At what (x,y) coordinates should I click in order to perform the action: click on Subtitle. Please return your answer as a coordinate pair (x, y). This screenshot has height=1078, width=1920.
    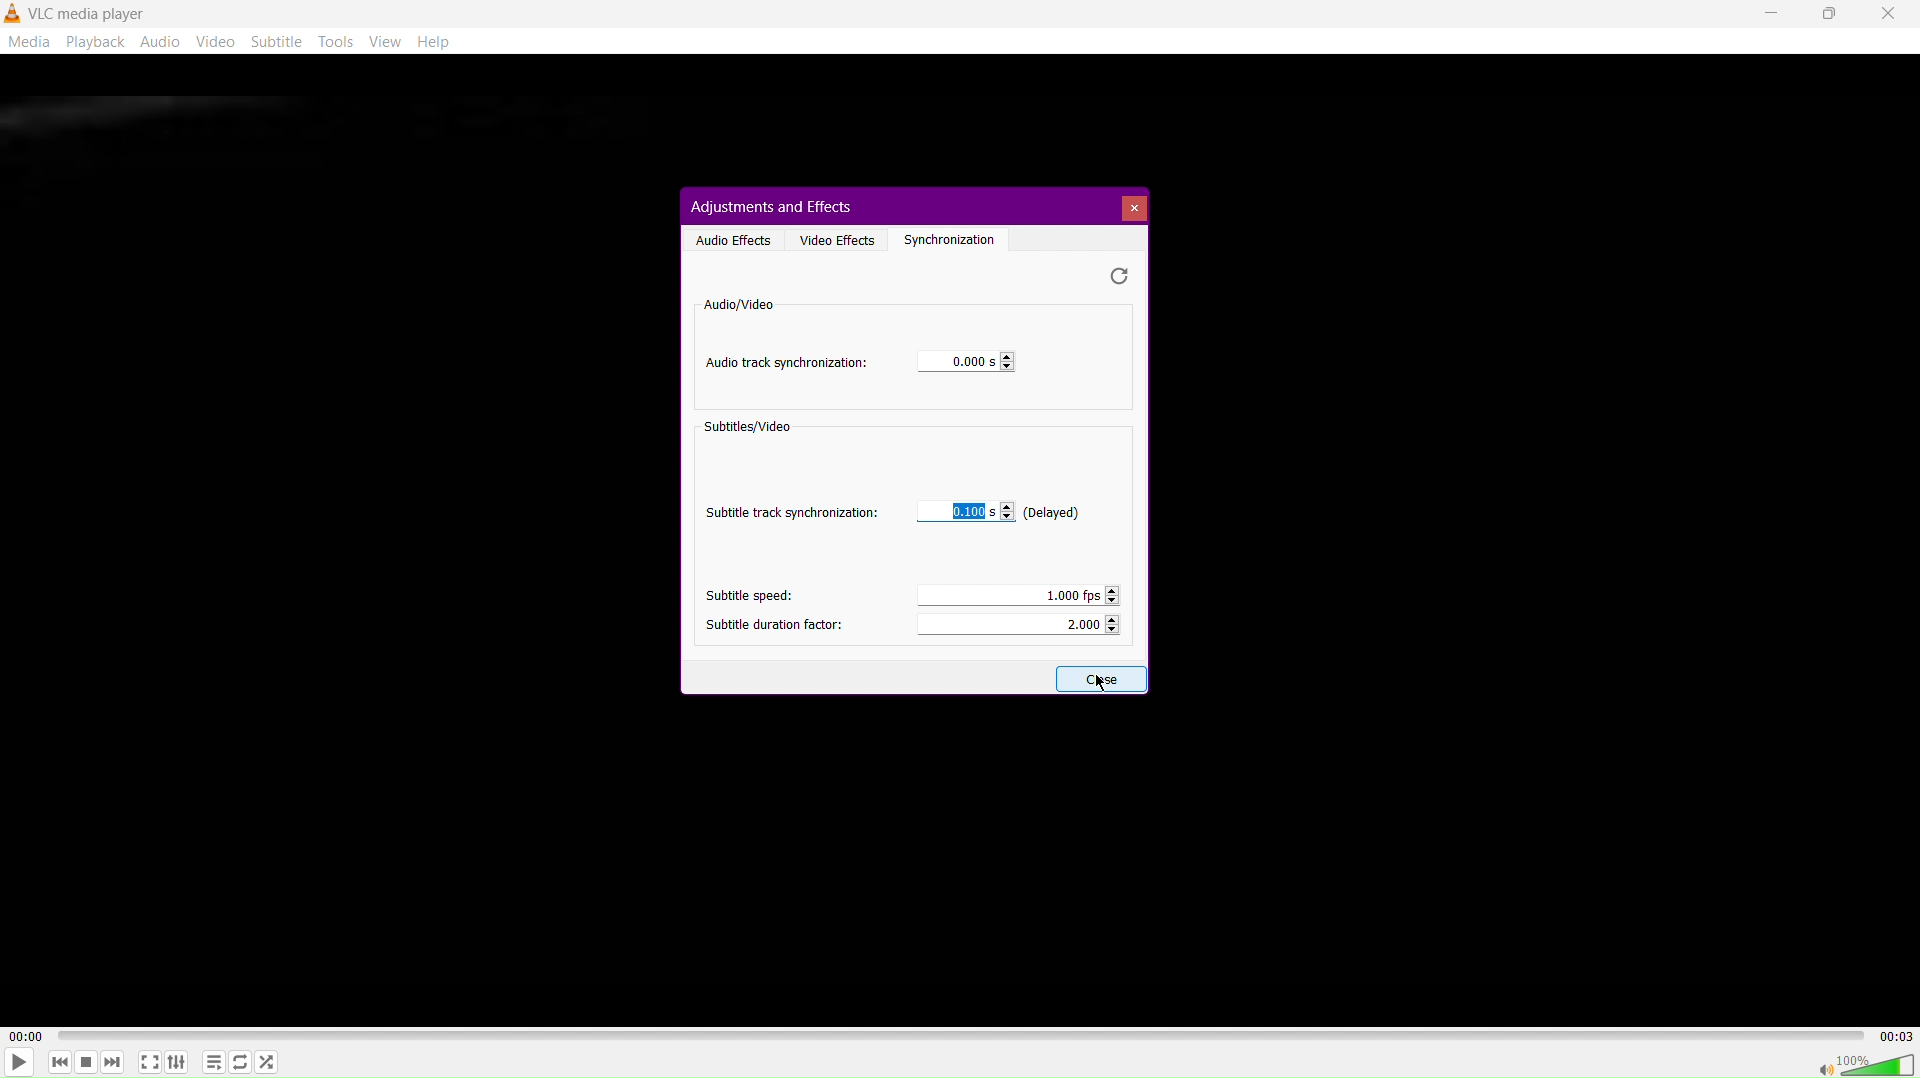
    Looking at the image, I should click on (280, 44).